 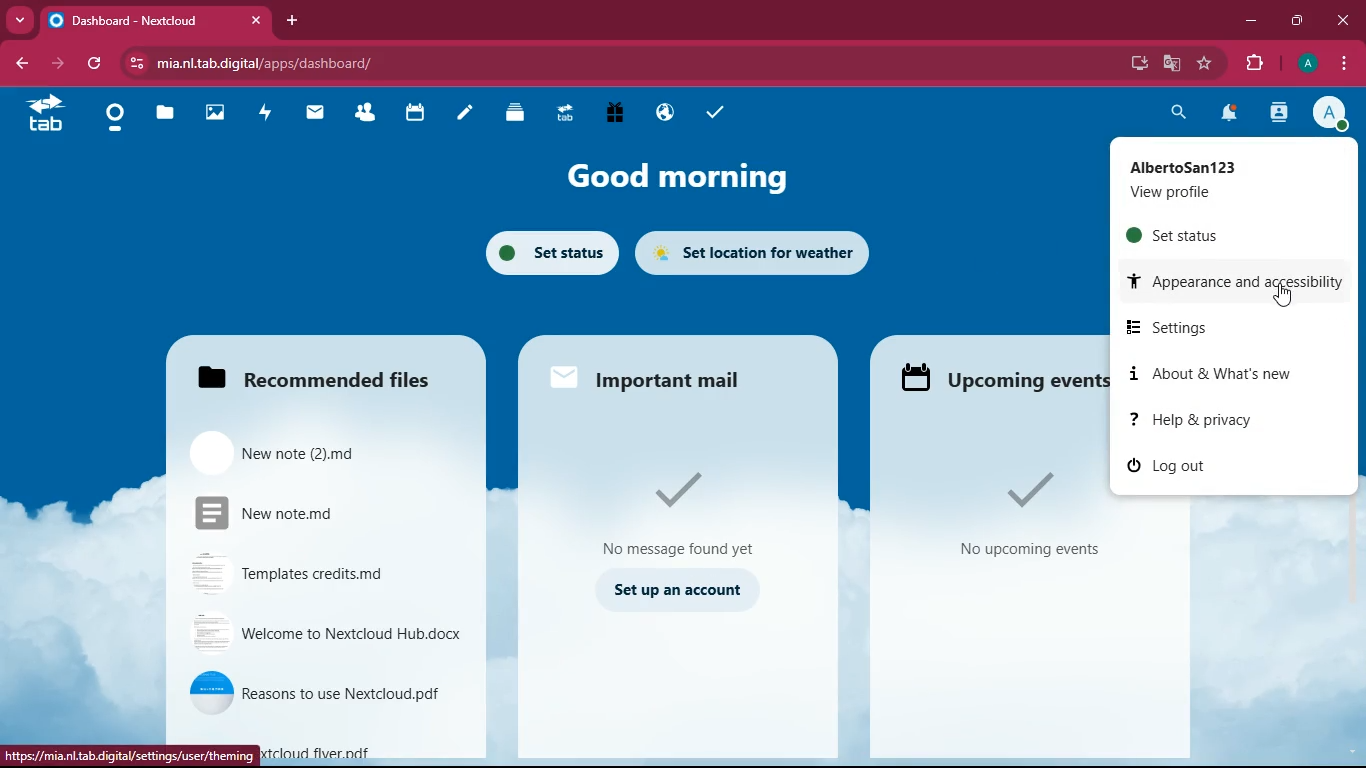 What do you see at coordinates (651, 382) in the screenshot?
I see `important mail` at bounding box center [651, 382].